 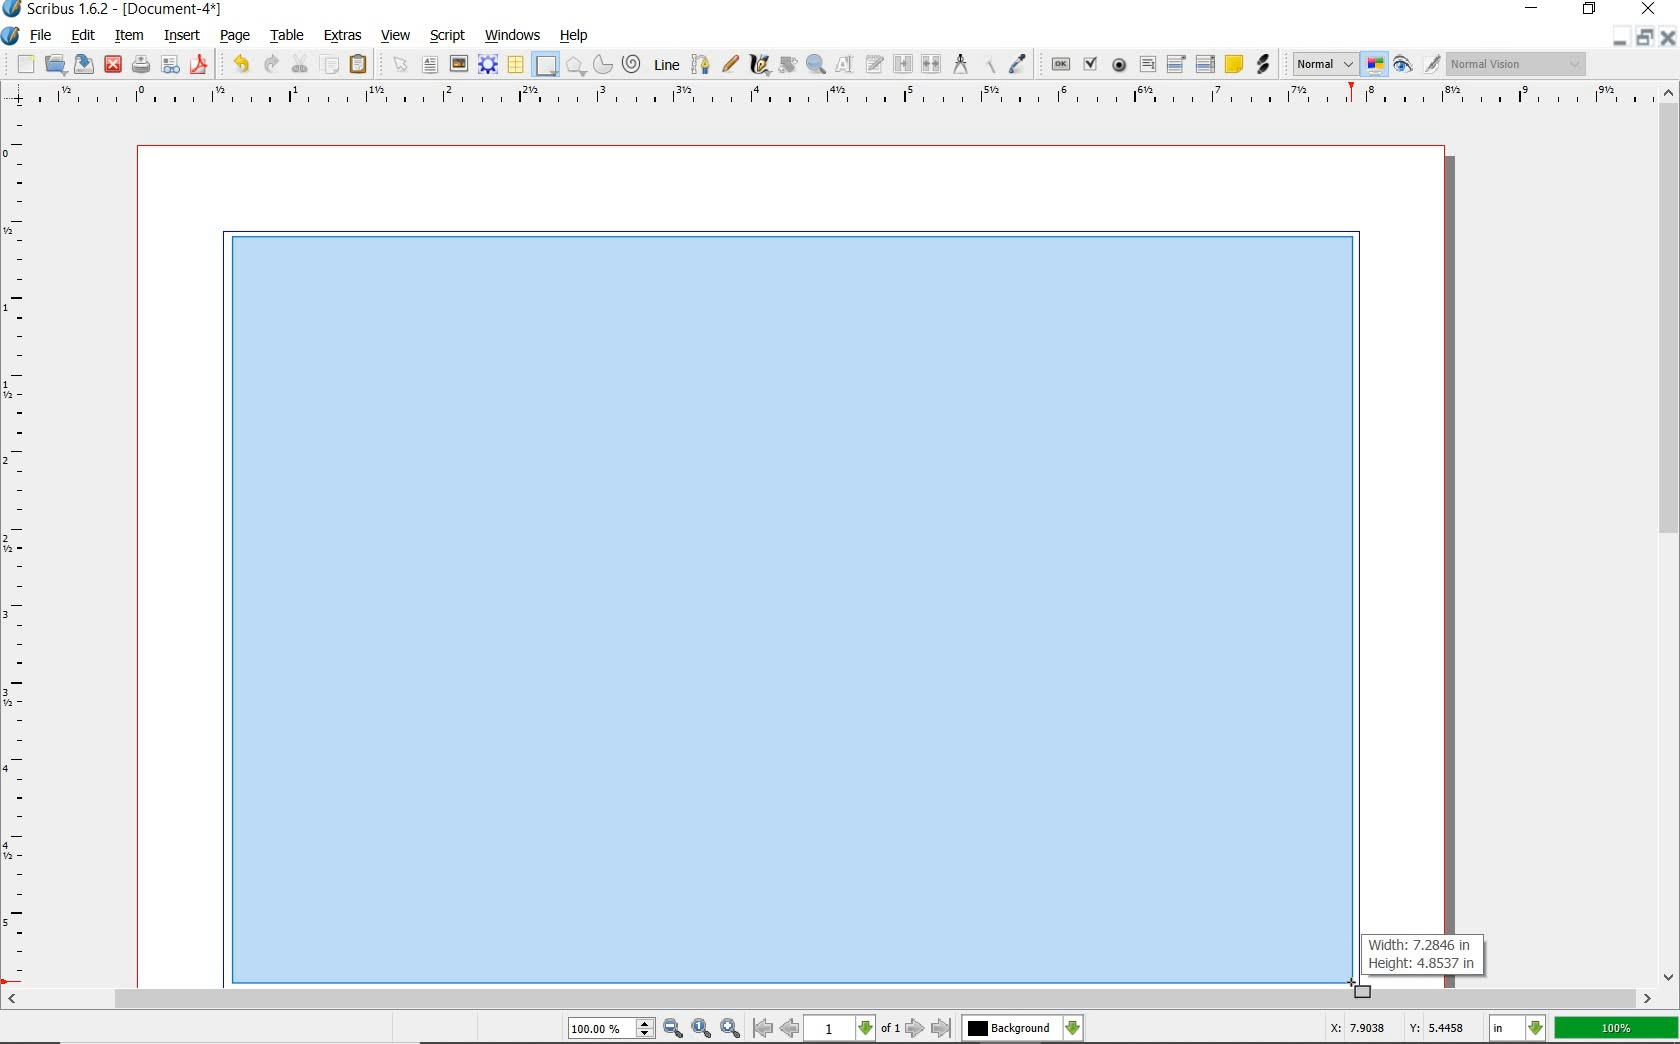 I want to click on shape, so click(x=546, y=66).